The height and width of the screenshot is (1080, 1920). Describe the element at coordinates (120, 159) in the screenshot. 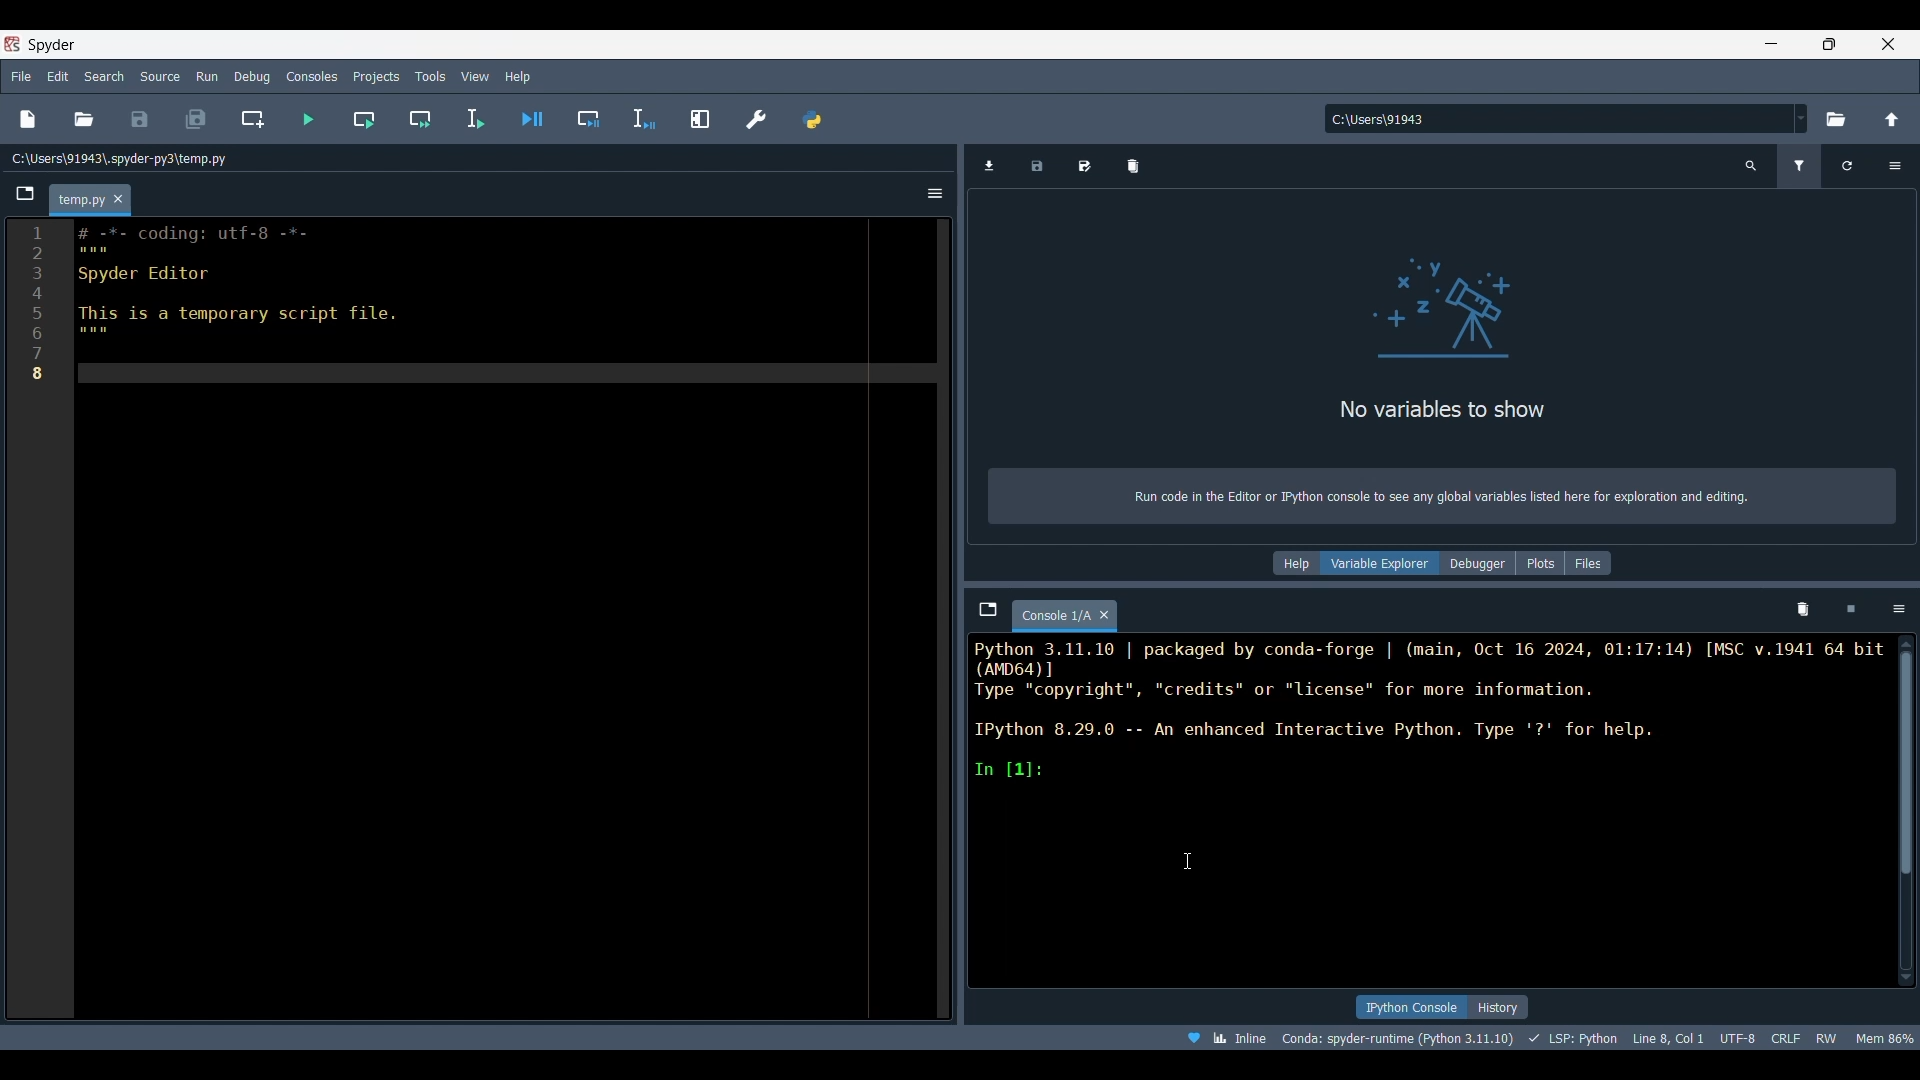

I see `Location of current file` at that location.